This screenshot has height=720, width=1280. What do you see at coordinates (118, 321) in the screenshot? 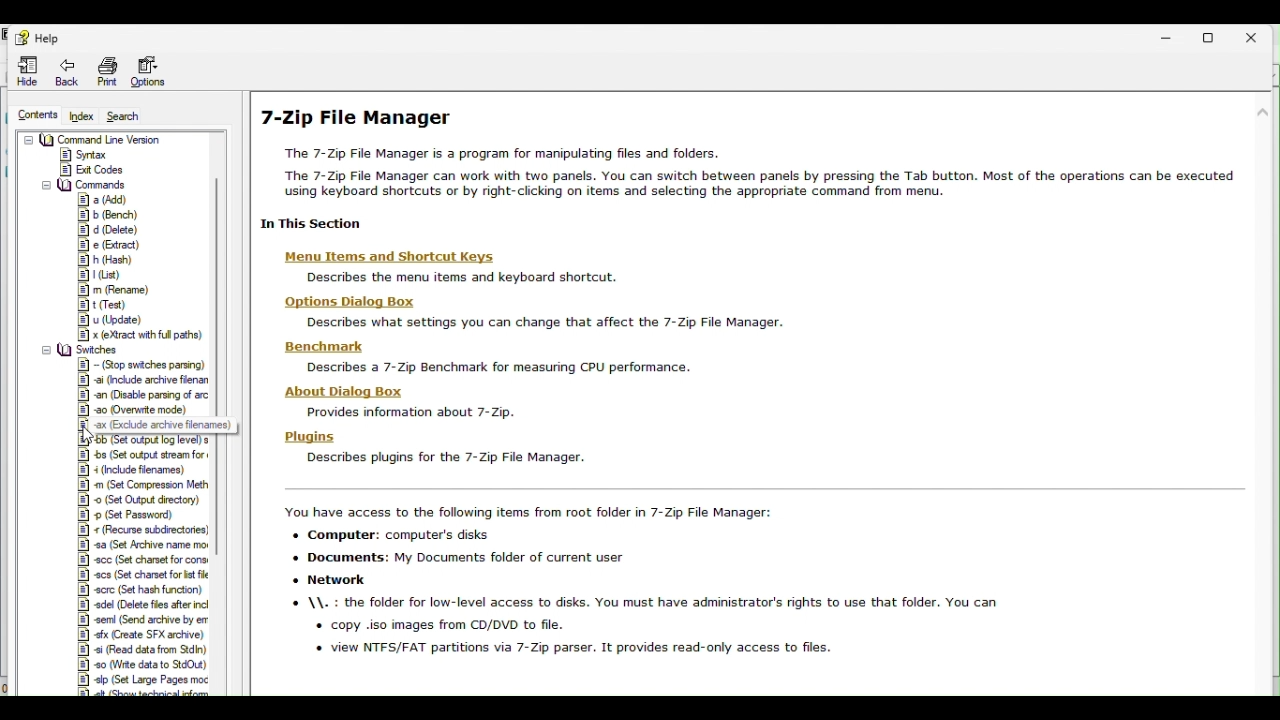
I see `#| u (Update)` at bounding box center [118, 321].